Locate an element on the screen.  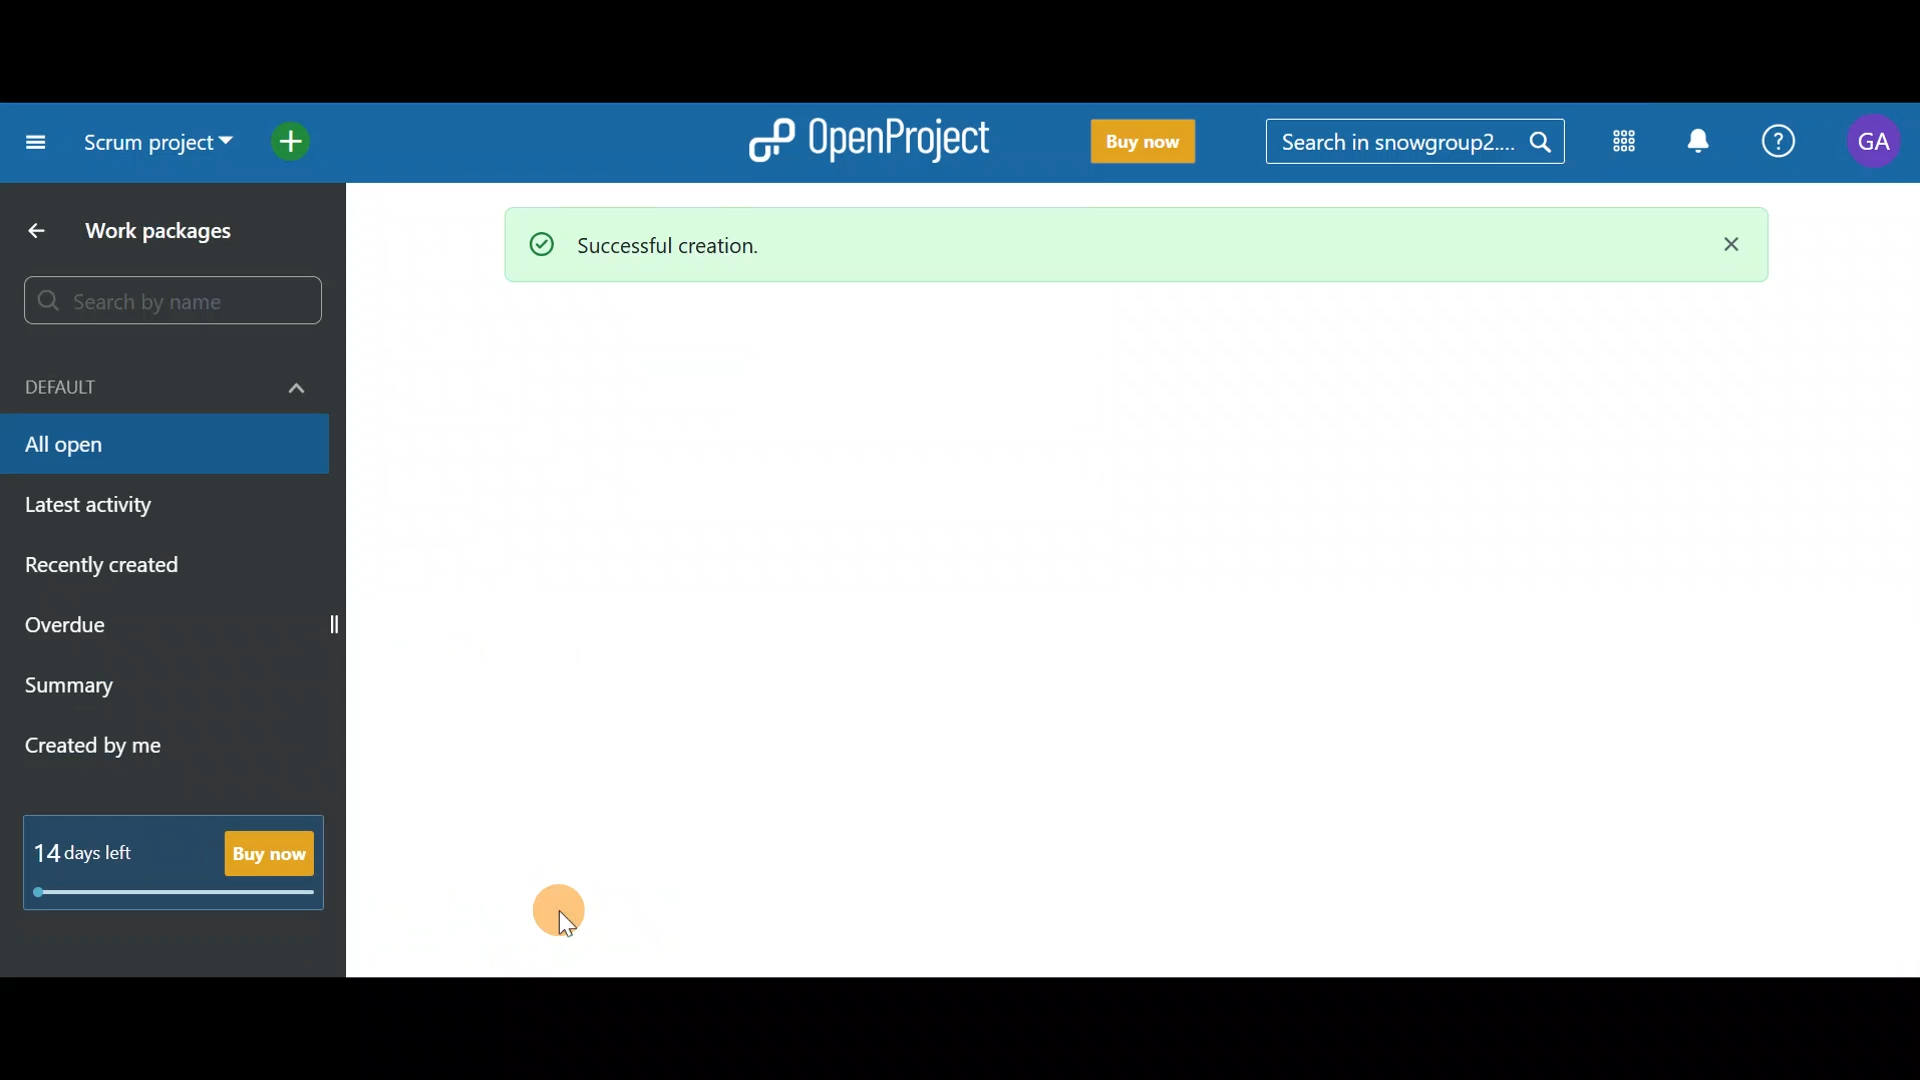
All open is located at coordinates (166, 447).